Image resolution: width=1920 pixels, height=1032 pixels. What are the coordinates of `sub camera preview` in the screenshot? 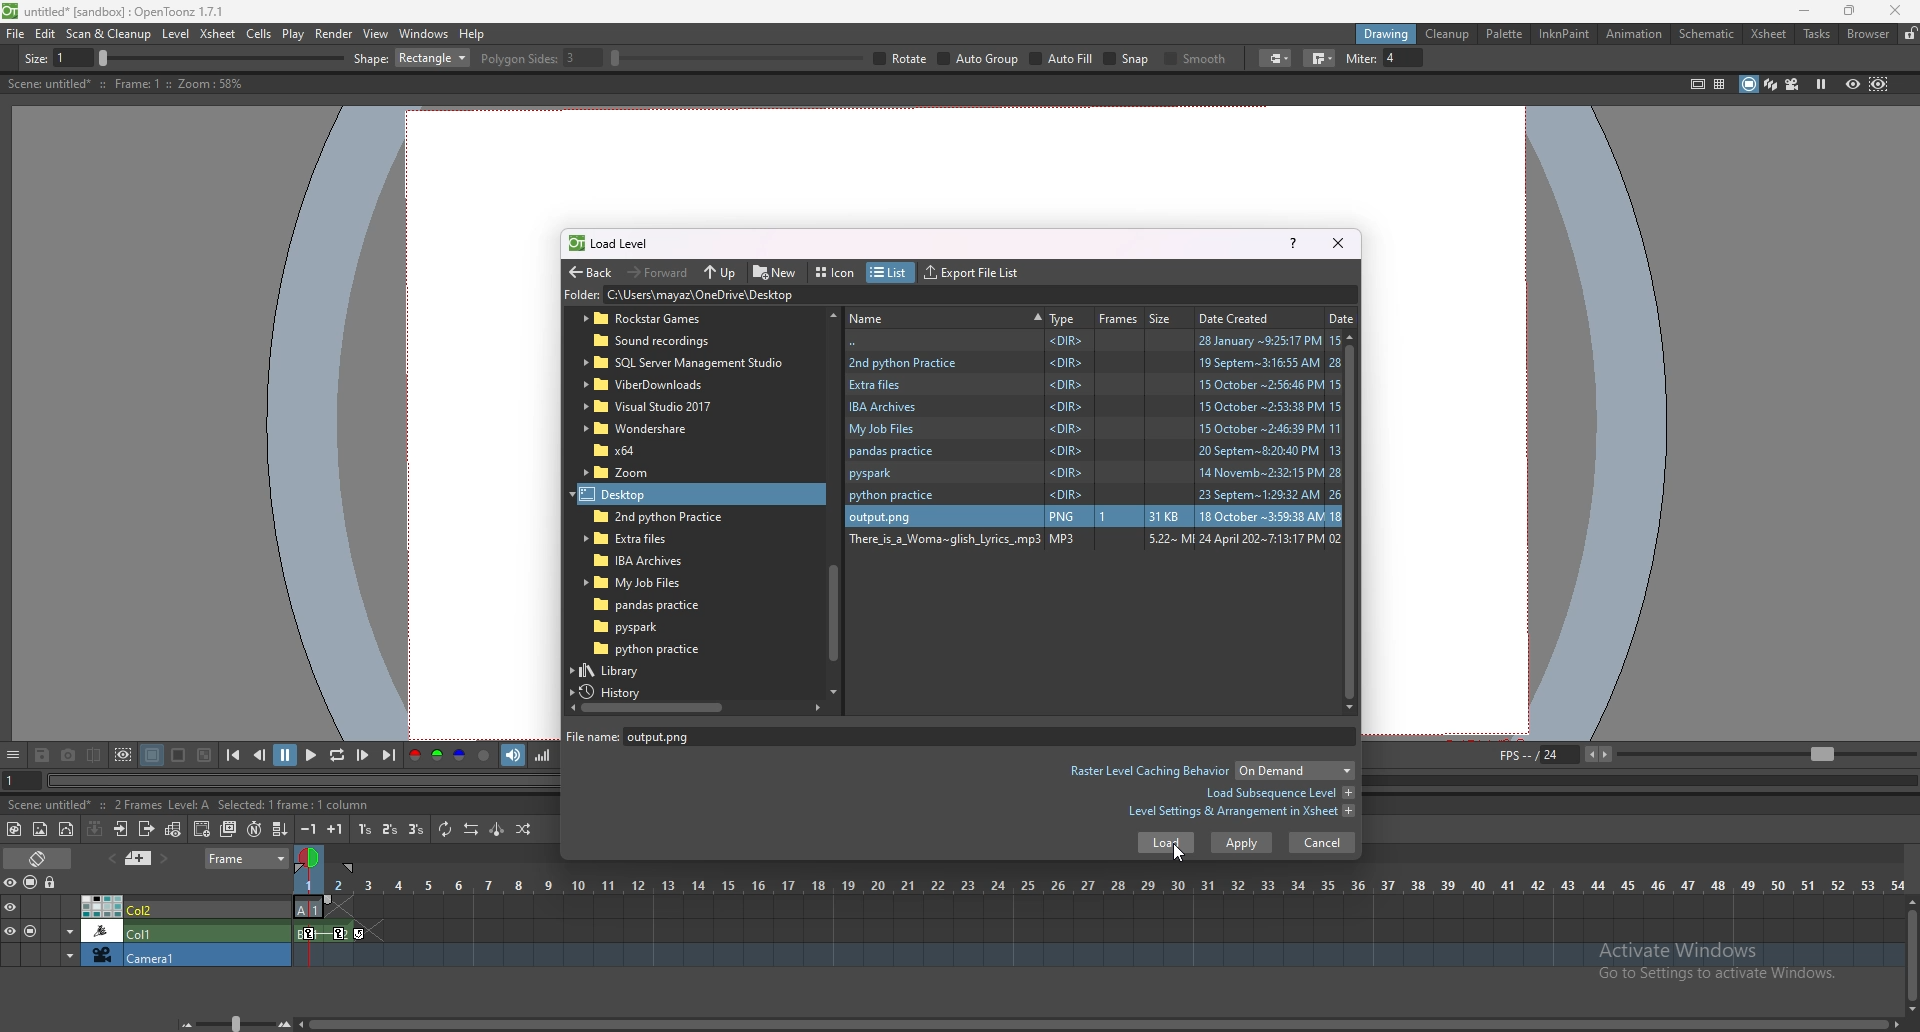 It's located at (1879, 83).